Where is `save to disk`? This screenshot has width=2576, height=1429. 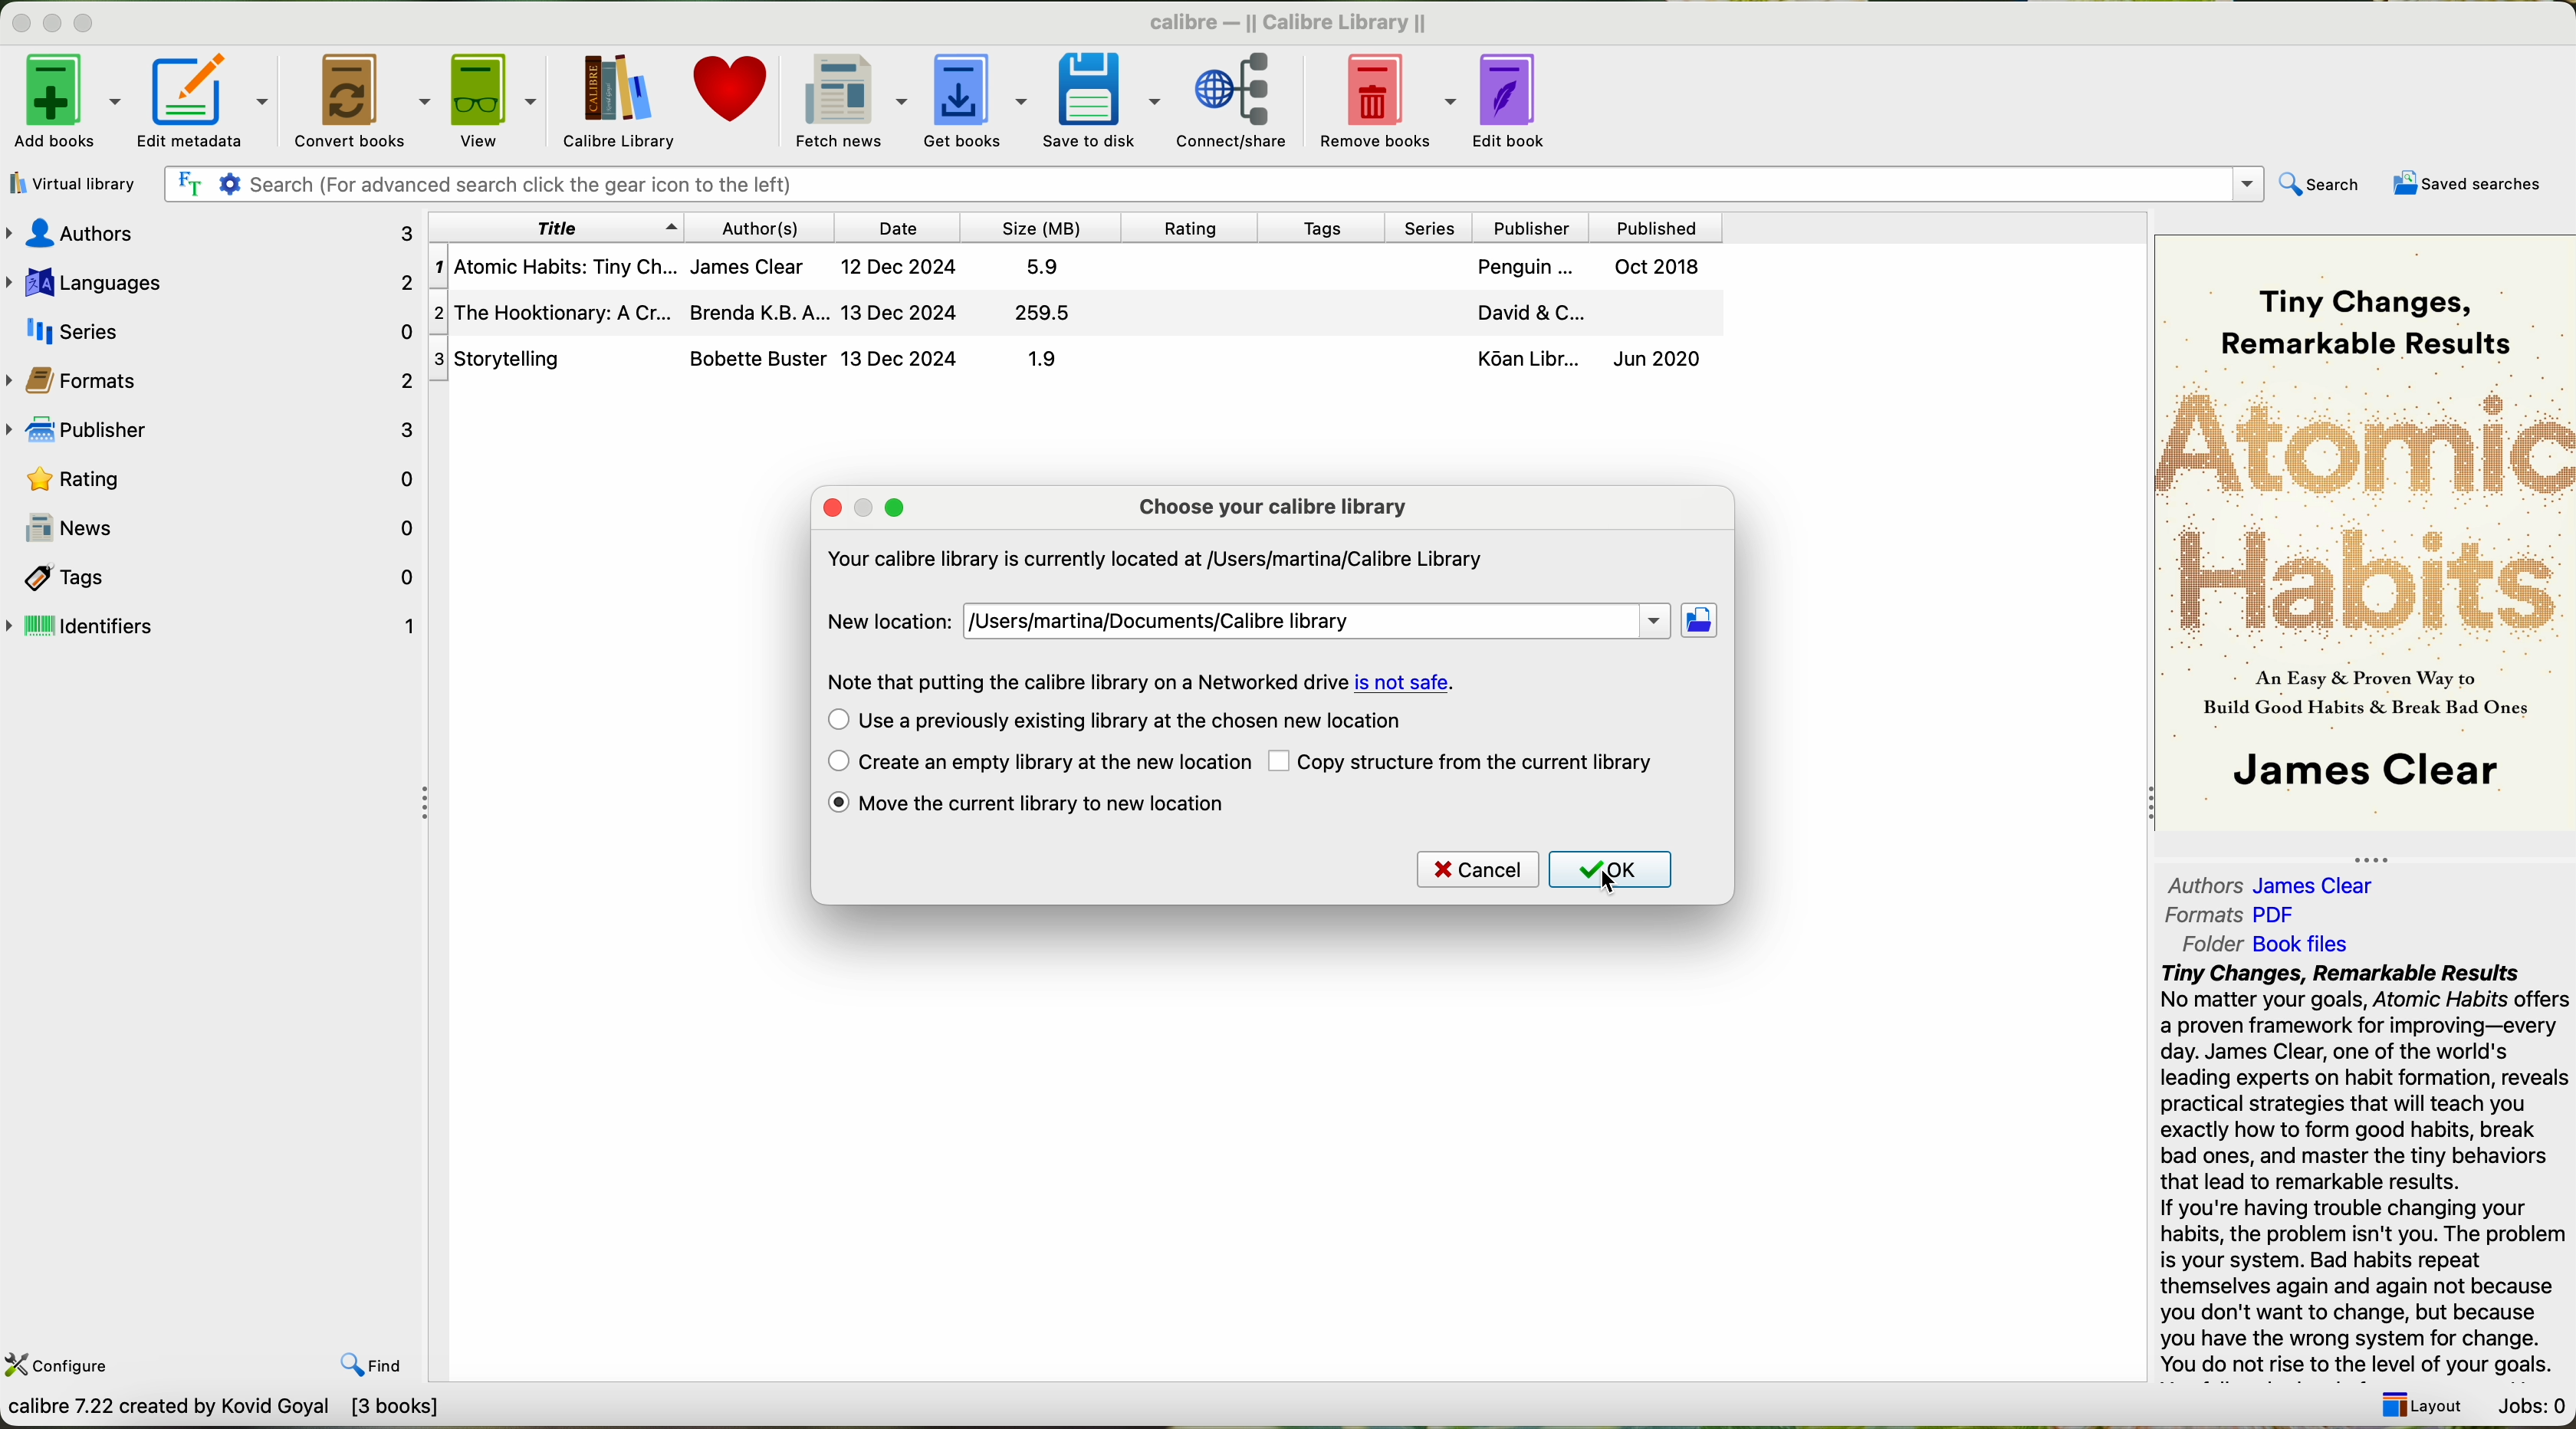
save to disk is located at coordinates (1101, 98).